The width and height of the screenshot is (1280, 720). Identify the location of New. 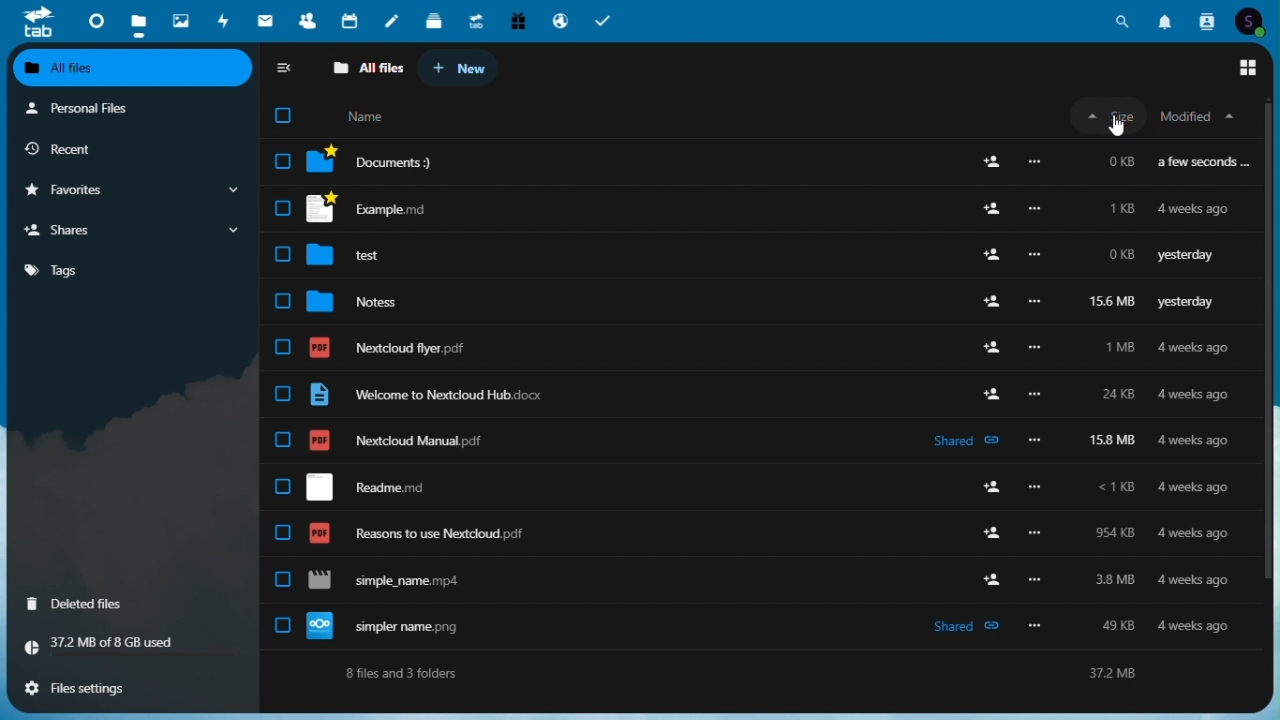
(461, 68).